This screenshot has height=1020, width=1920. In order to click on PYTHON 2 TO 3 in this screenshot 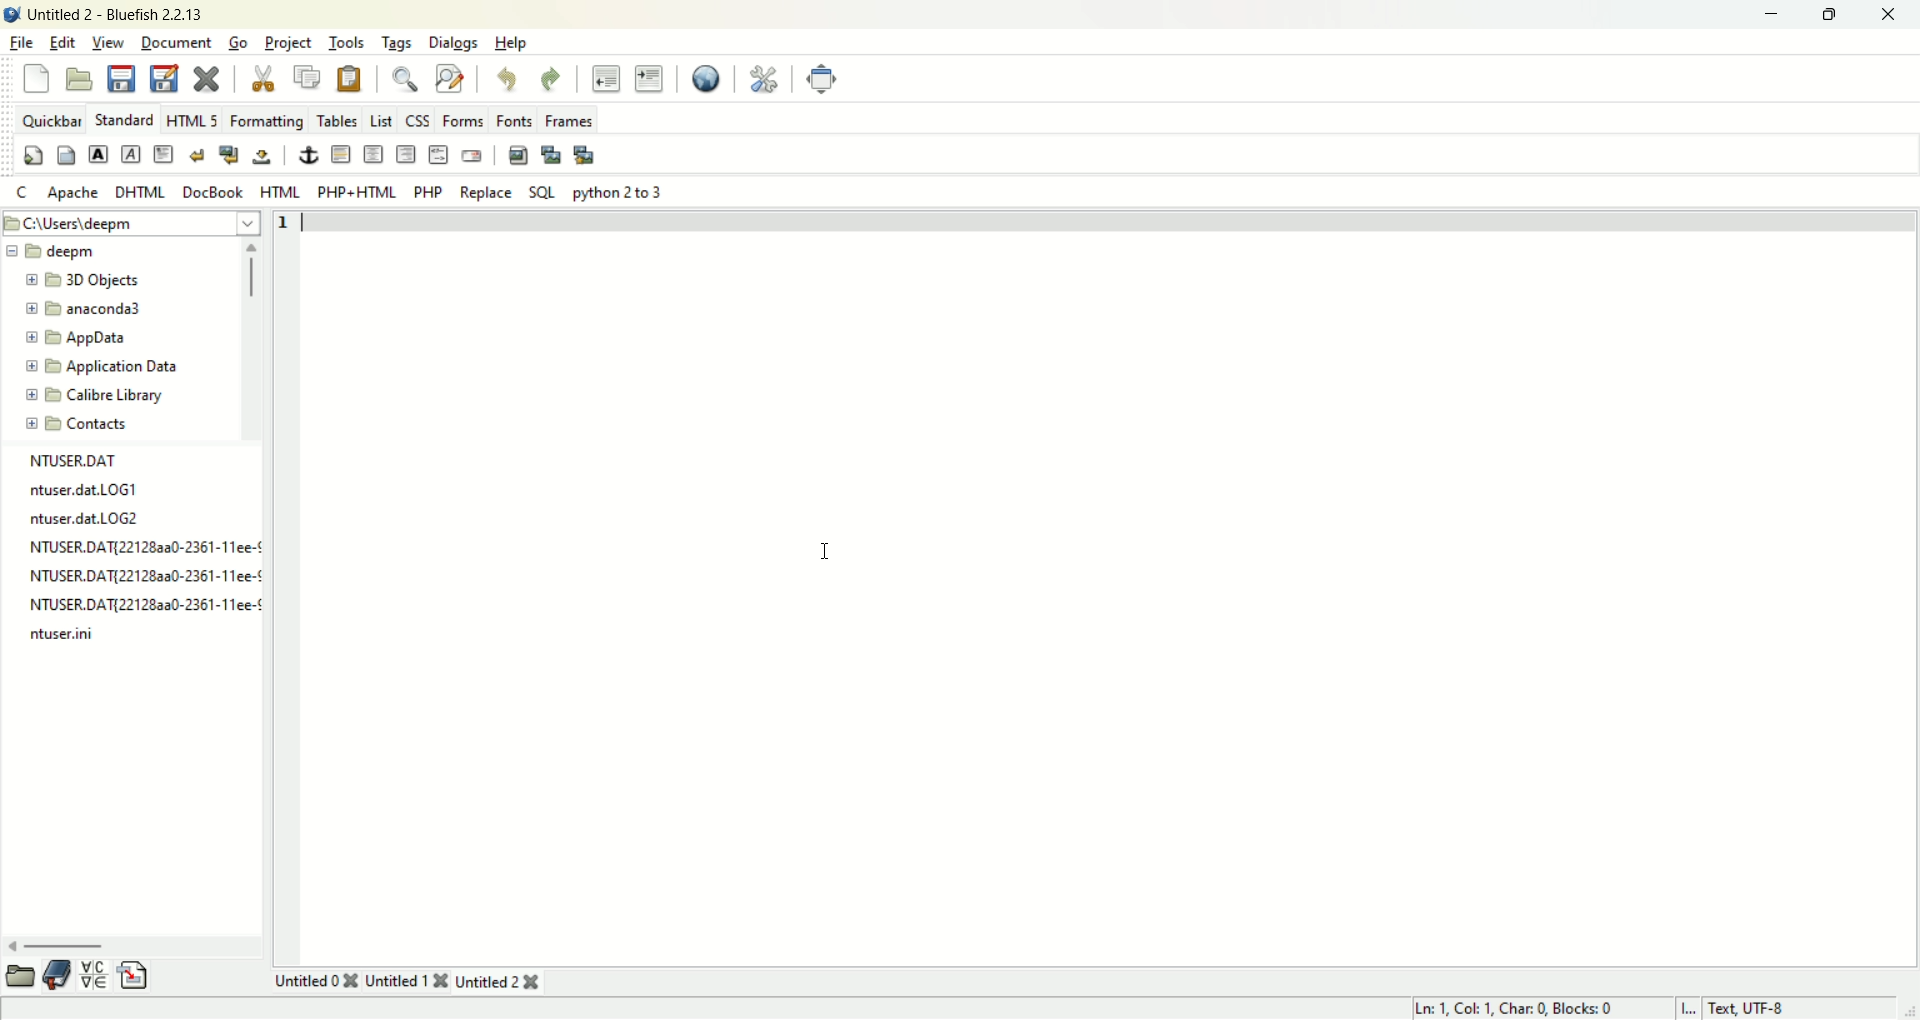, I will do `click(616, 192)`.